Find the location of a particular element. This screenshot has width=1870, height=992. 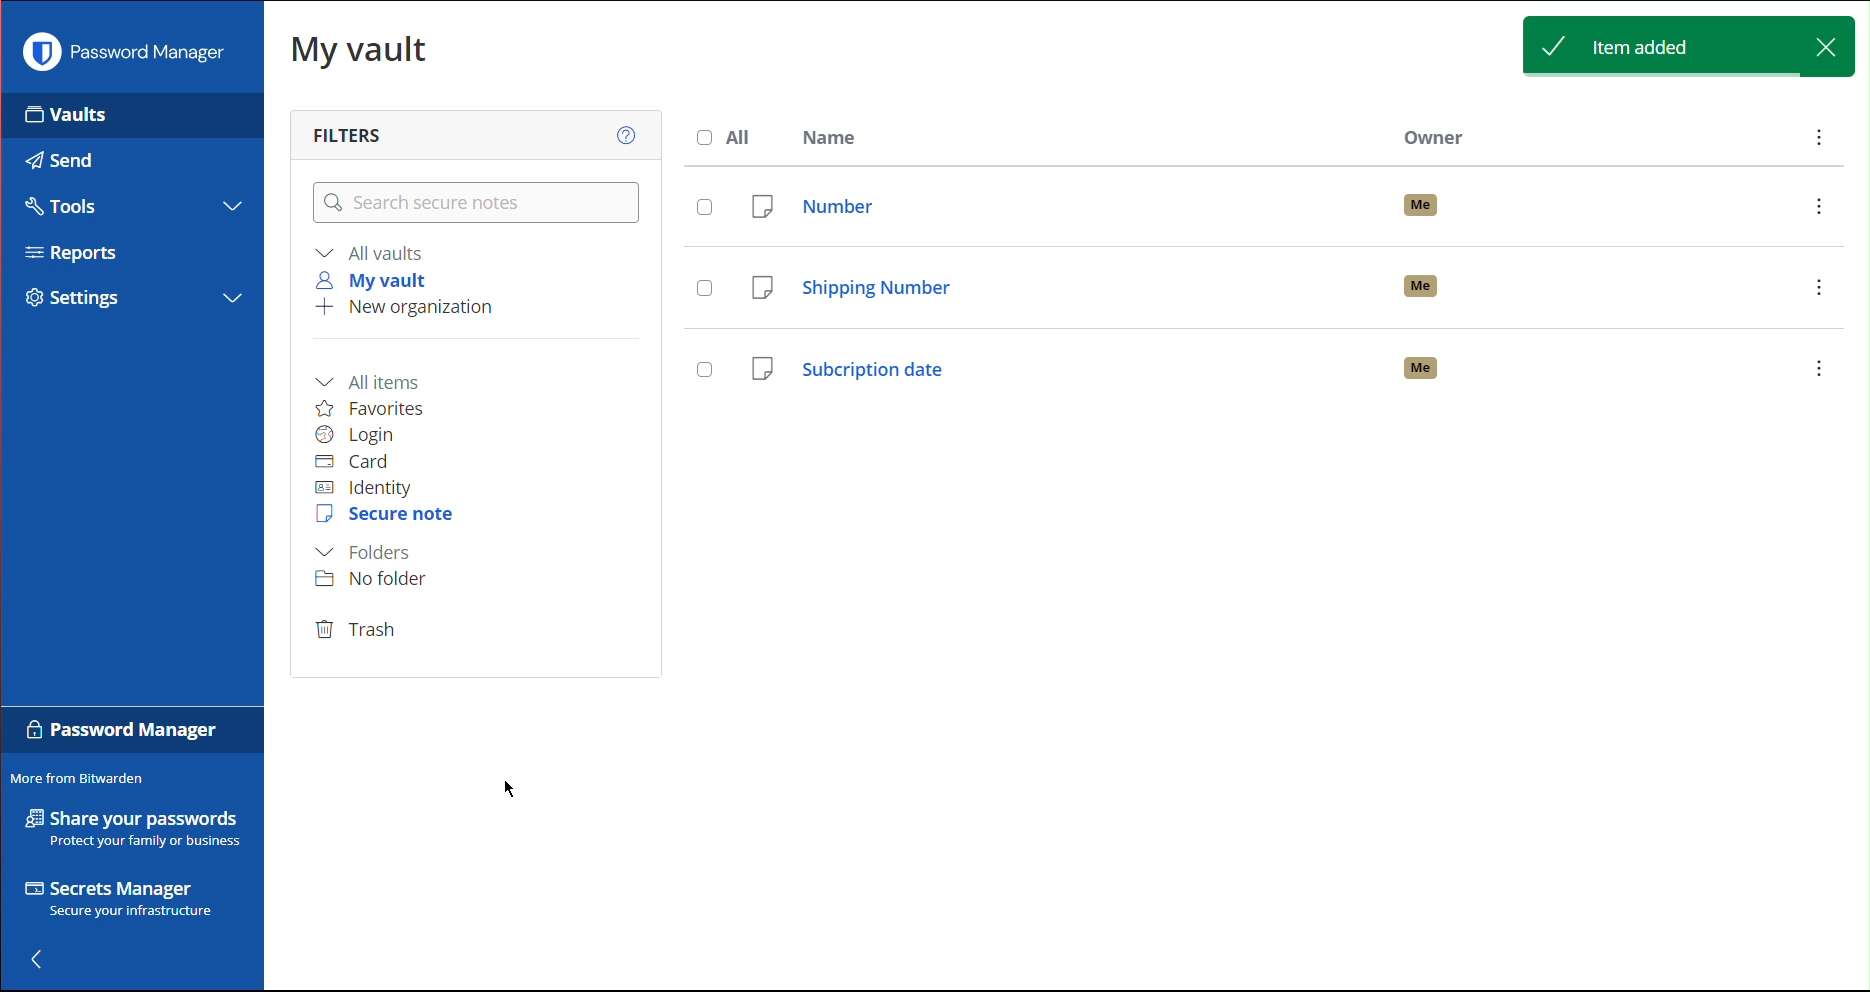

Identity is located at coordinates (368, 491).